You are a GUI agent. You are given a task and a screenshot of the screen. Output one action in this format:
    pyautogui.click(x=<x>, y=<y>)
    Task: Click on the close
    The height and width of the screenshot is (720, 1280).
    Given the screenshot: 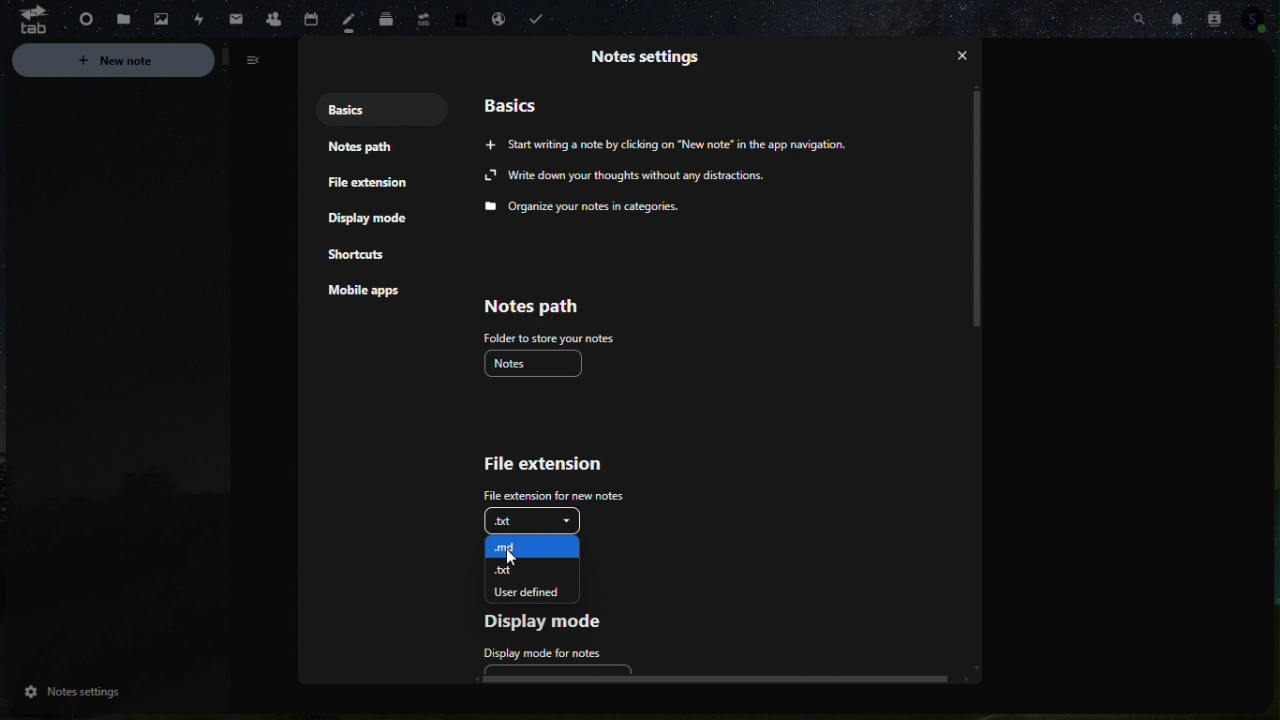 What is the action you would take?
    pyautogui.click(x=964, y=59)
    